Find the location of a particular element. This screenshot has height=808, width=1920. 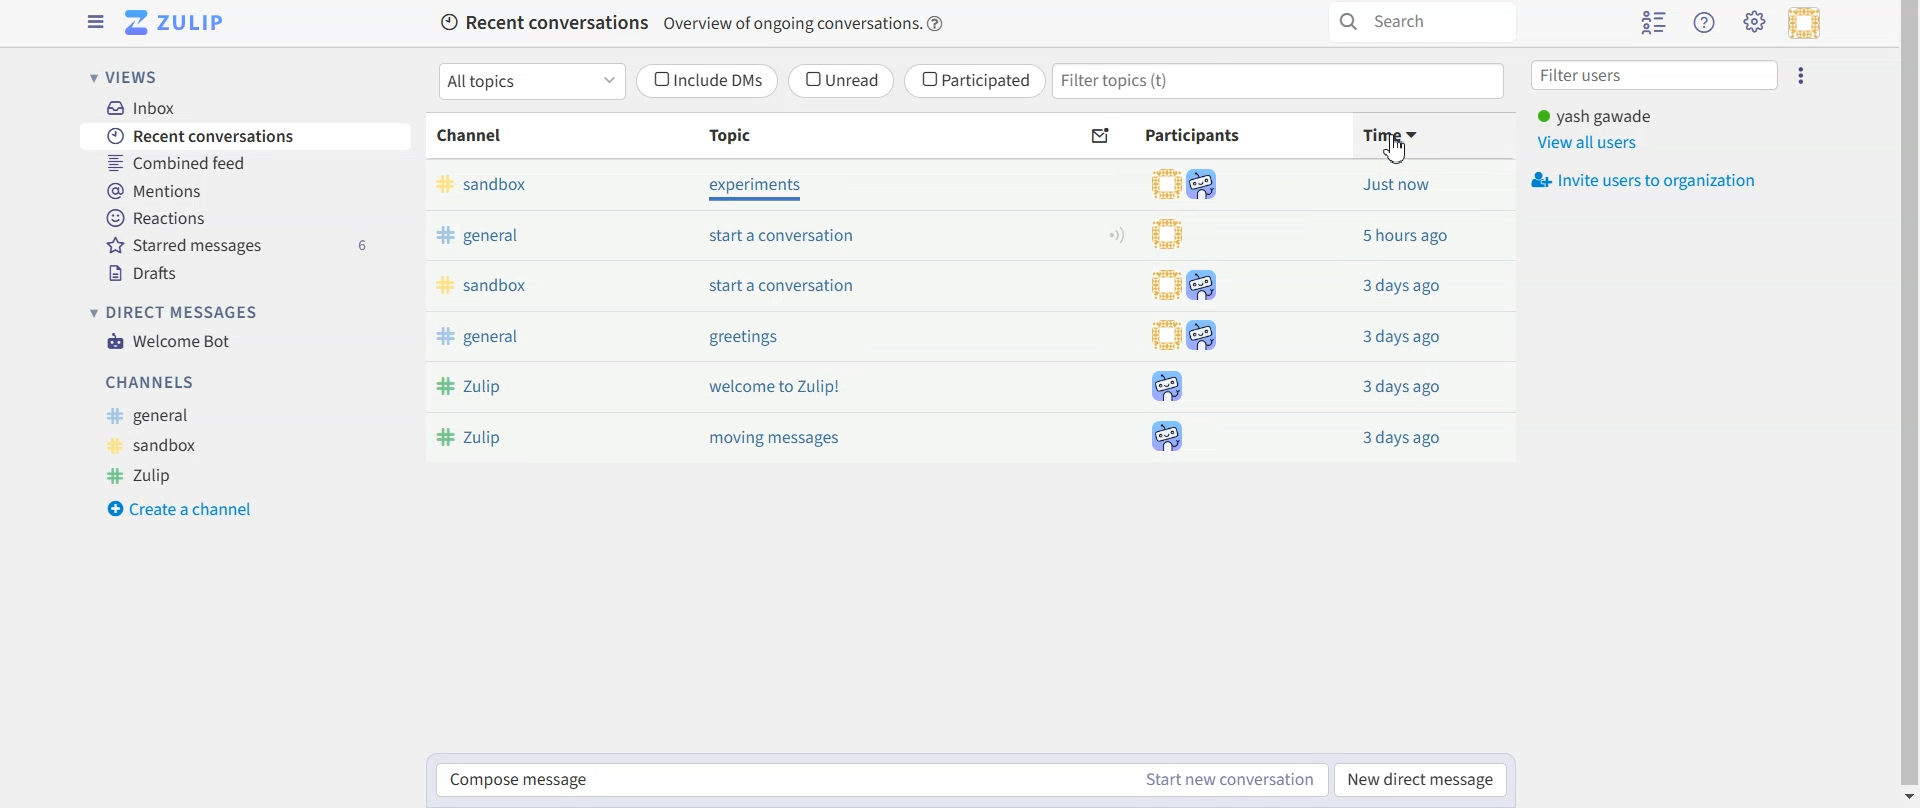

Recent Conversations is located at coordinates (246, 136).